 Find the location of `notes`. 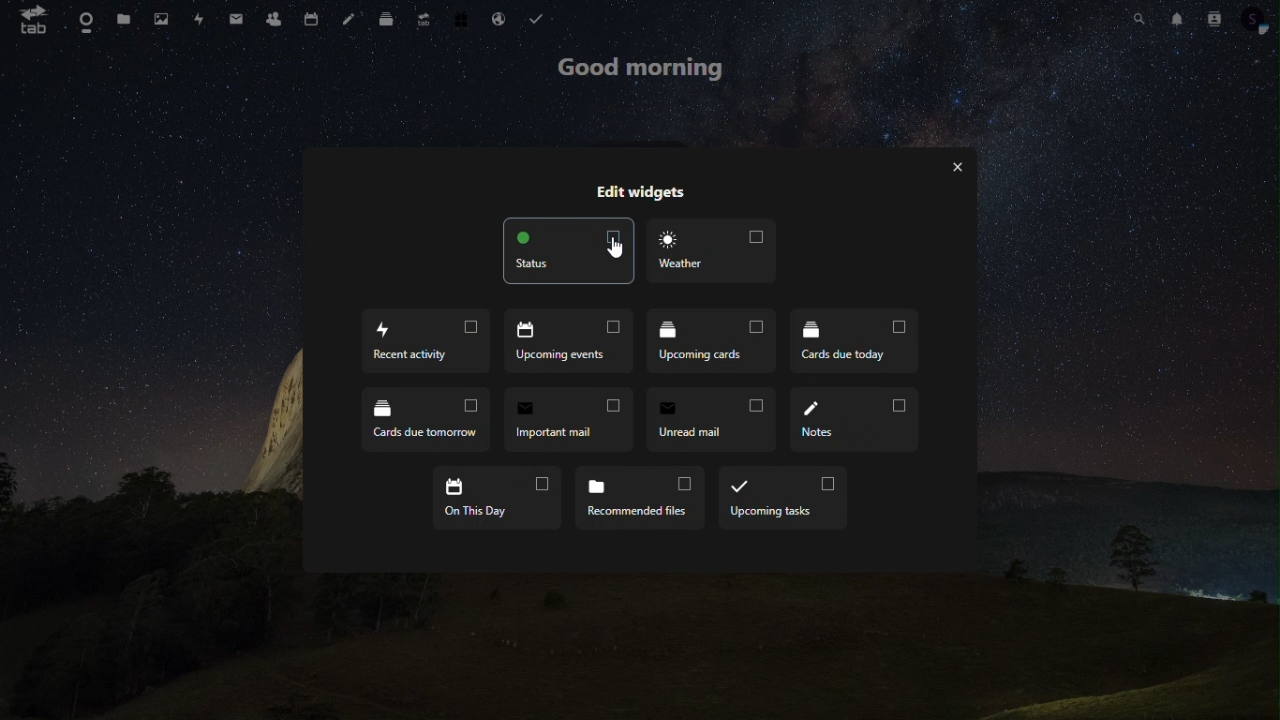

notes is located at coordinates (853, 420).